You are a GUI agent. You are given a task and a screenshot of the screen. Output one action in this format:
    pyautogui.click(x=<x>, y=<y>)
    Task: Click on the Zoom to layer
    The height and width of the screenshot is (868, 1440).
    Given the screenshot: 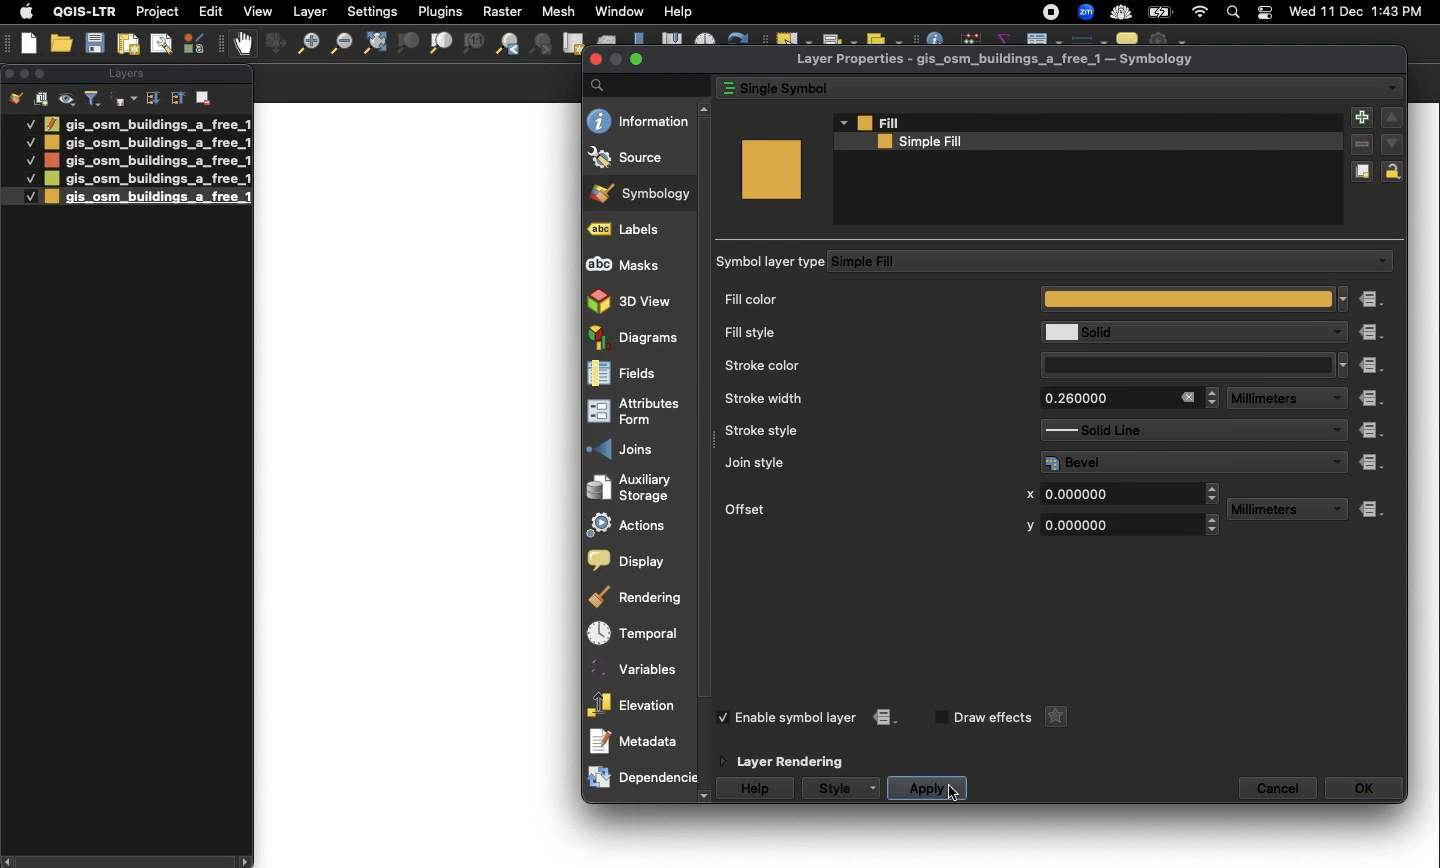 What is the action you would take?
    pyautogui.click(x=442, y=43)
    